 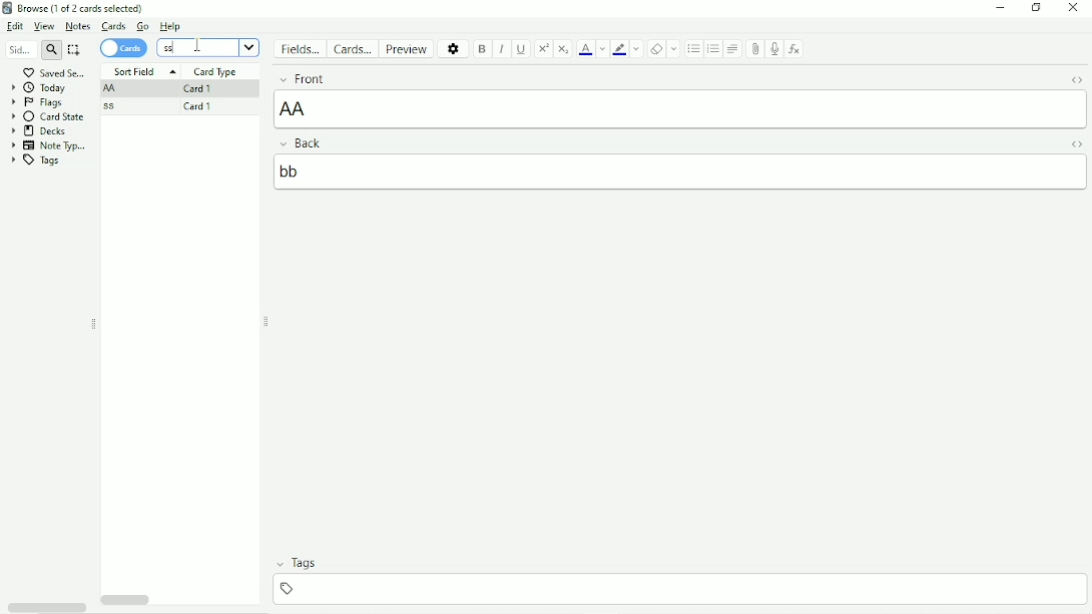 I want to click on Cards, so click(x=355, y=49).